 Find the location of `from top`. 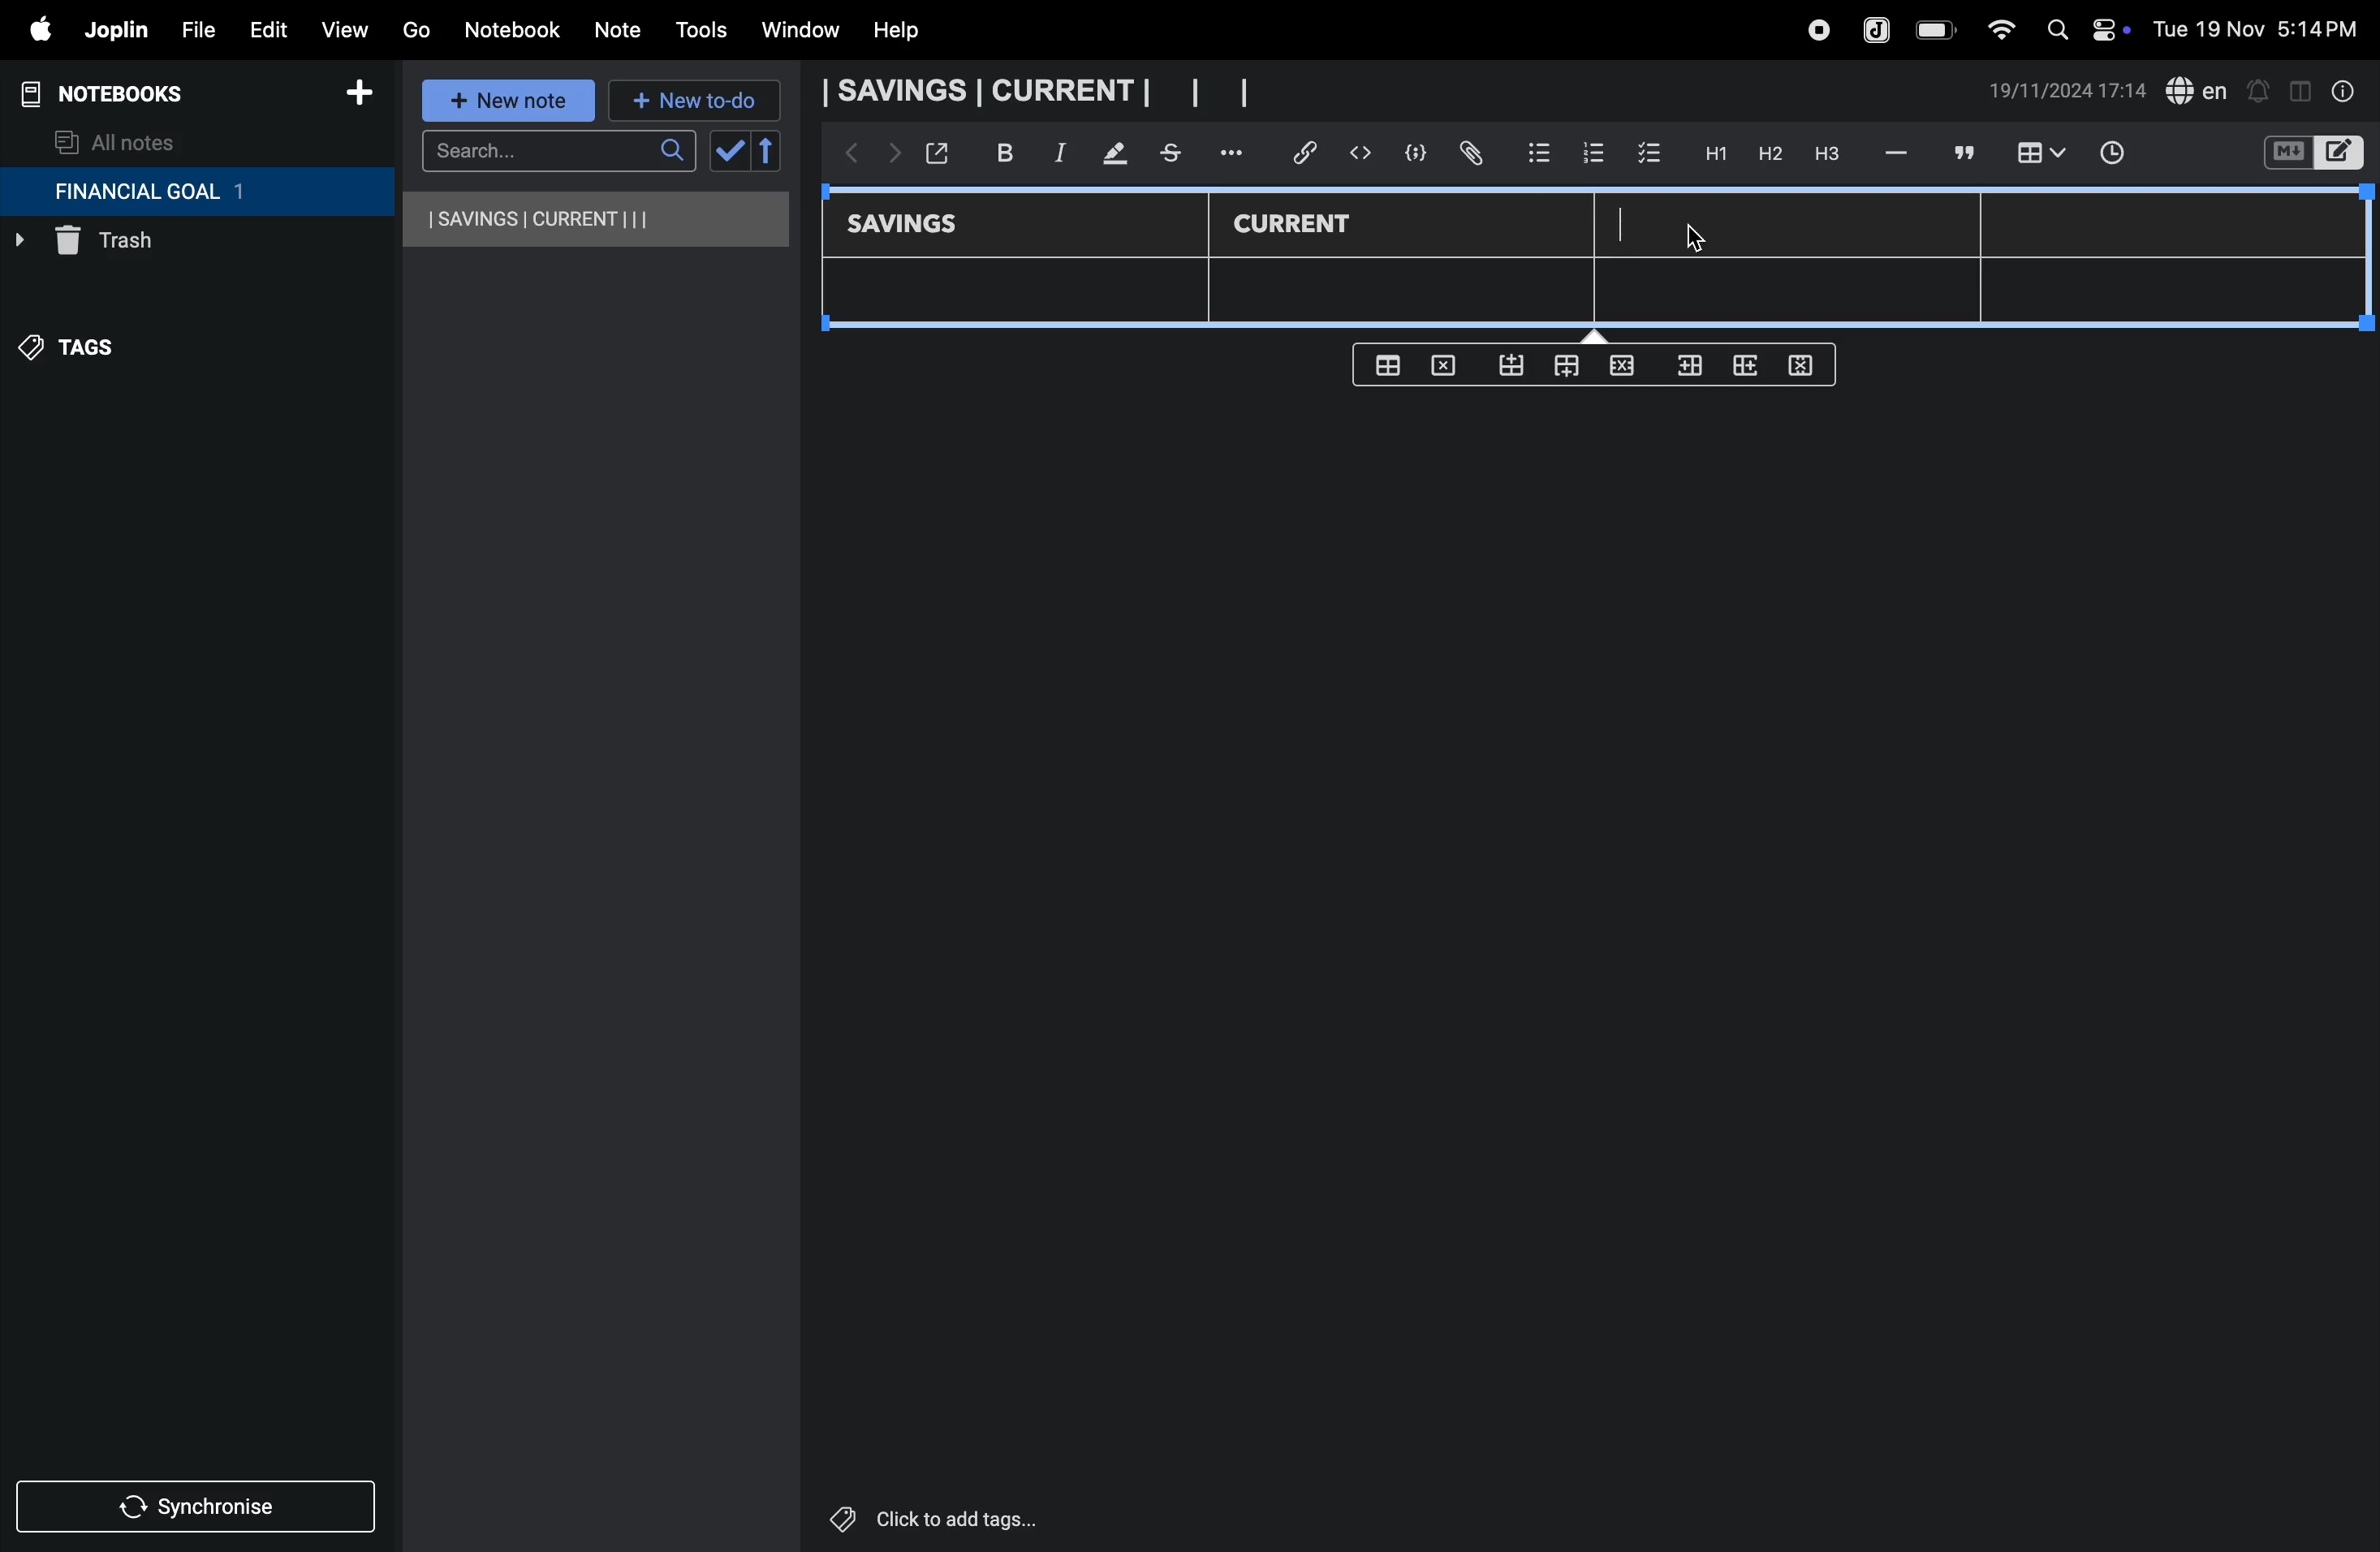

from top is located at coordinates (1562, 368).